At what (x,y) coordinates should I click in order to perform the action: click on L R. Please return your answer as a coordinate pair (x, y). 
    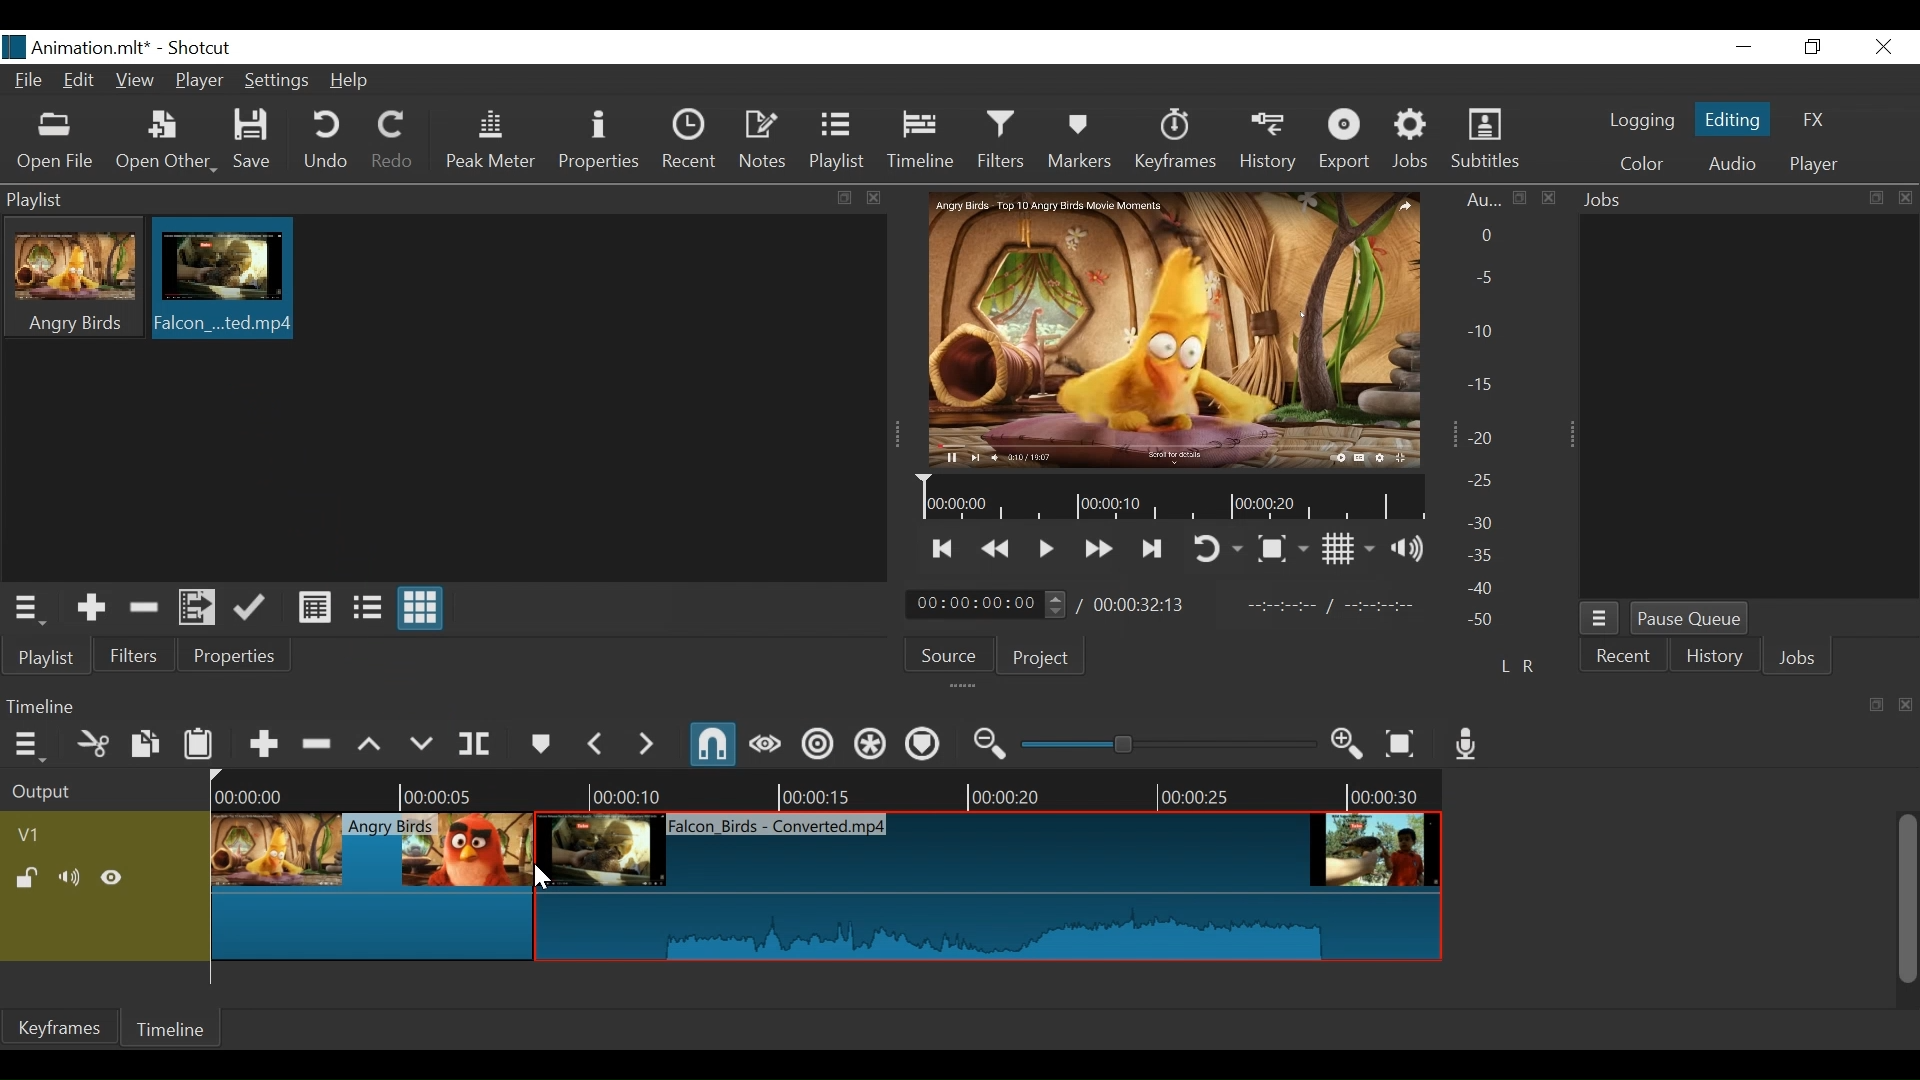
    Looking at the image, I should click on (1517, 665).